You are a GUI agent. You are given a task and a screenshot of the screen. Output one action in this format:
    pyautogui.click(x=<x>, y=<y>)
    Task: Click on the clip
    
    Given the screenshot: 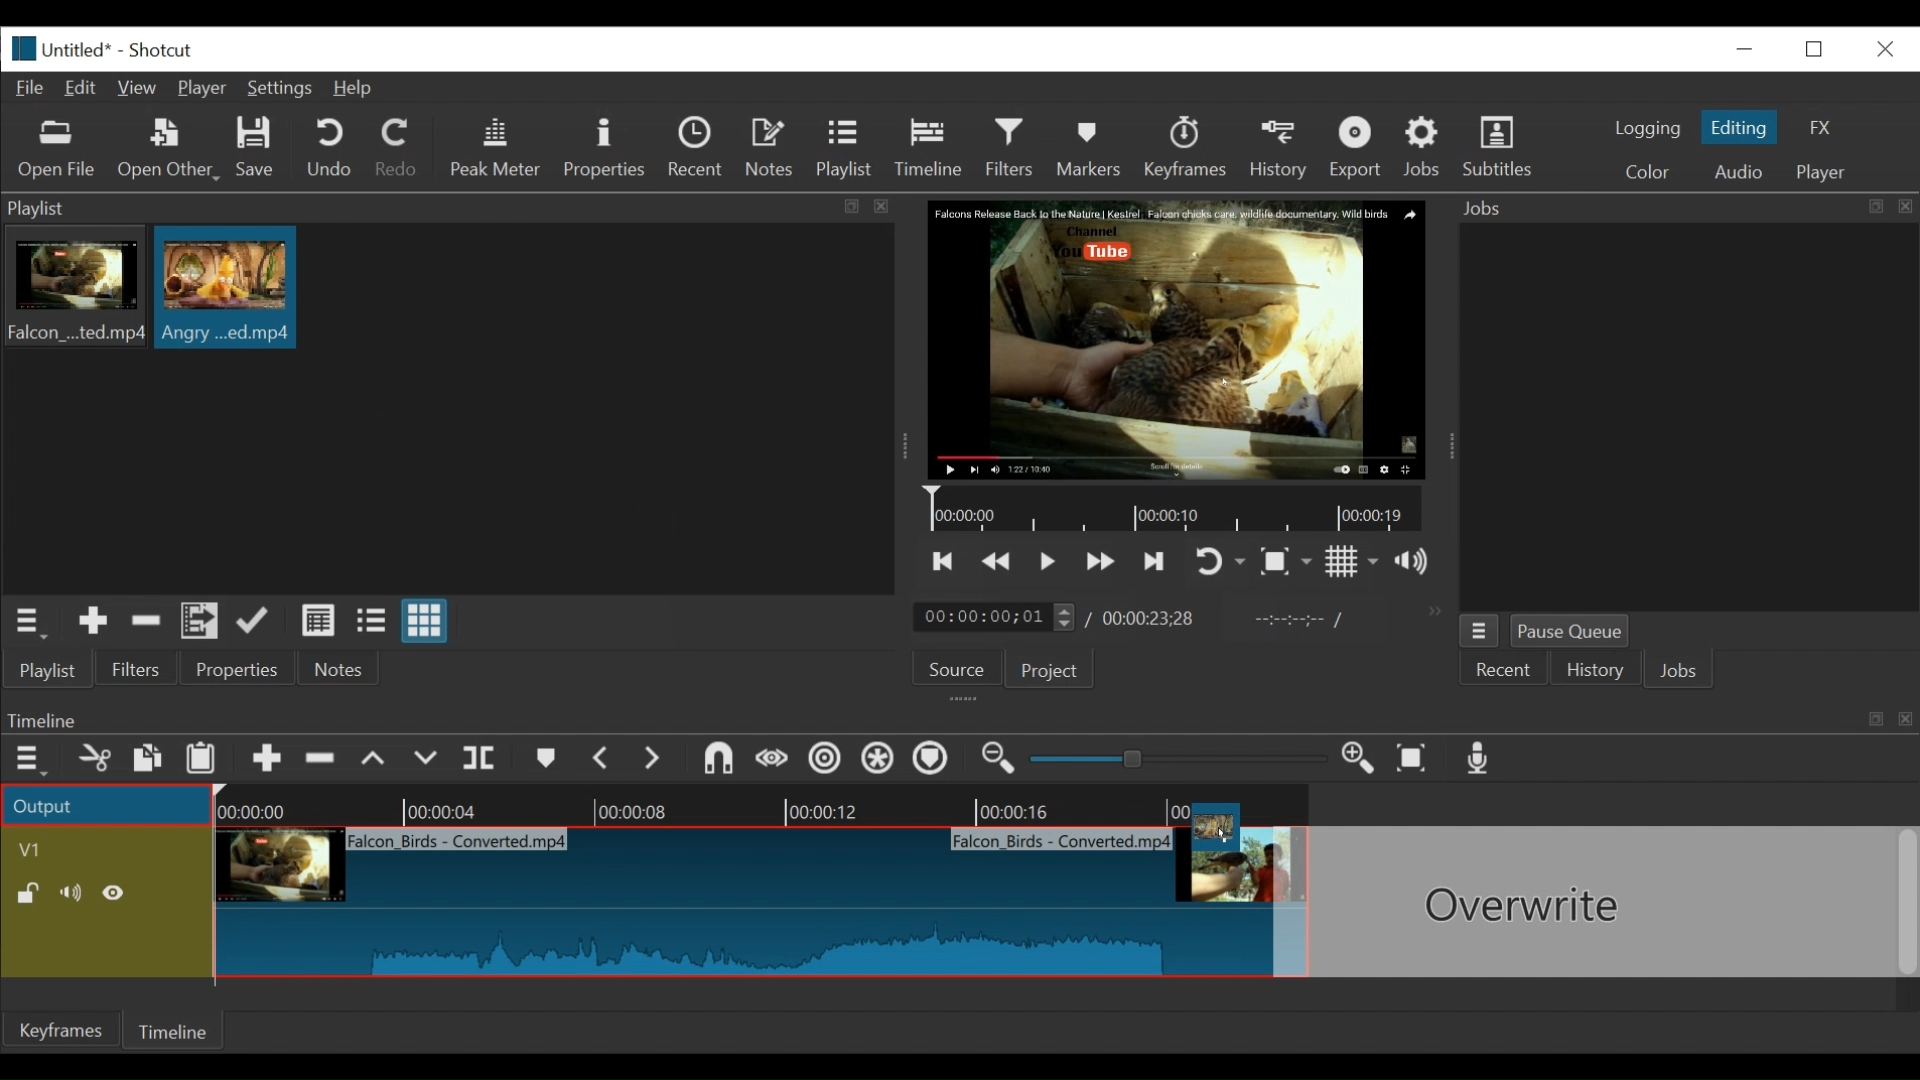 What is the action you would take?
    pyautogui.click(x=226, y=287)
    